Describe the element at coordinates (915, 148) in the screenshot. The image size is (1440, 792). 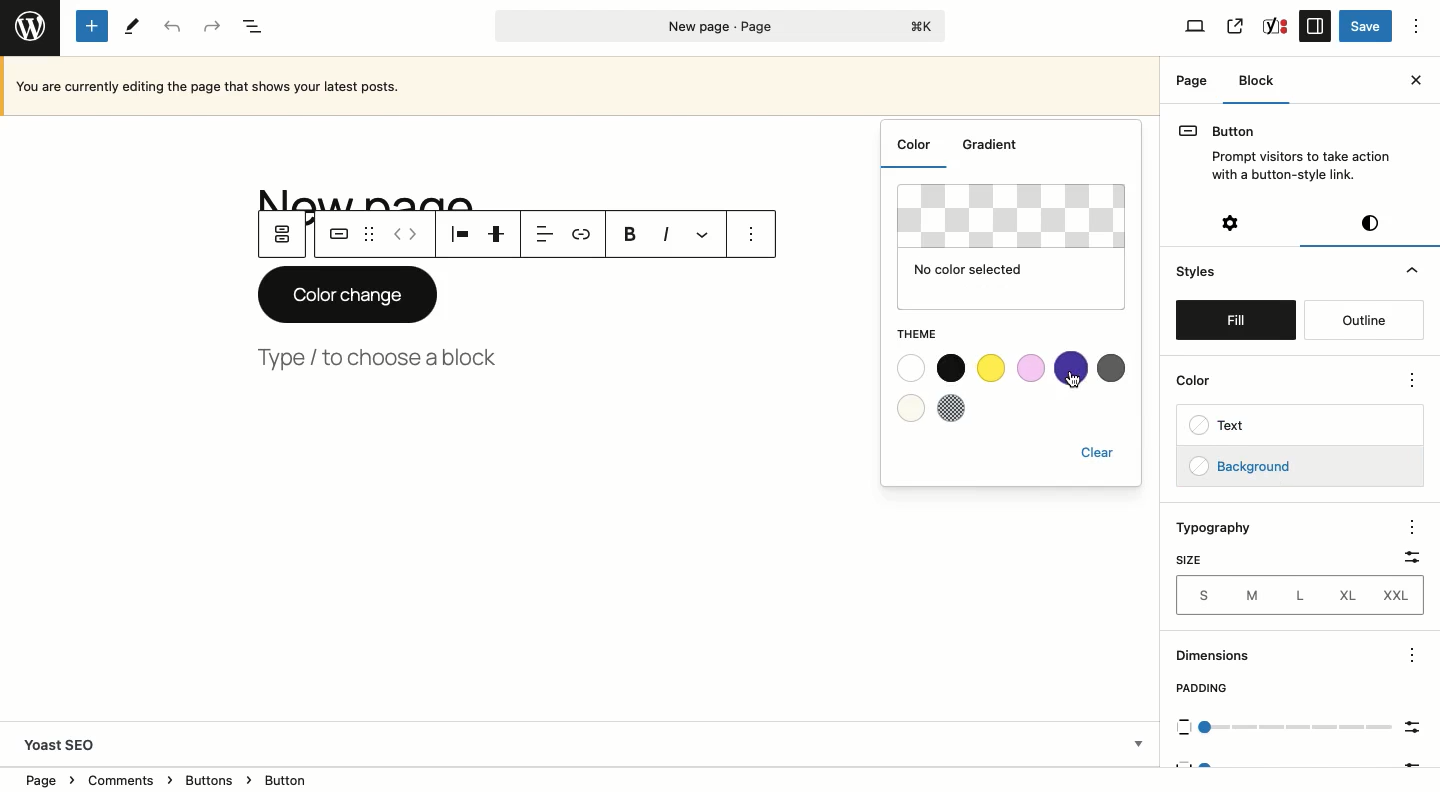
I see `Color` at that location.